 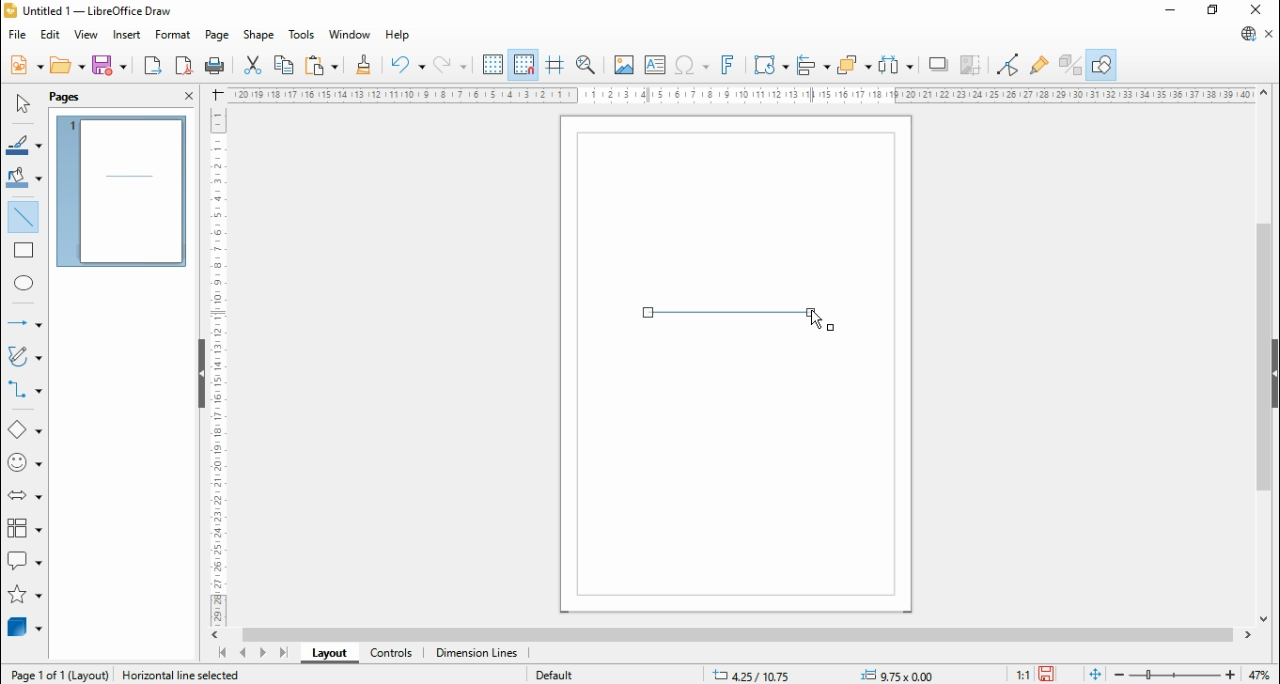 I want to click on insert, so click(x=126, y=35).